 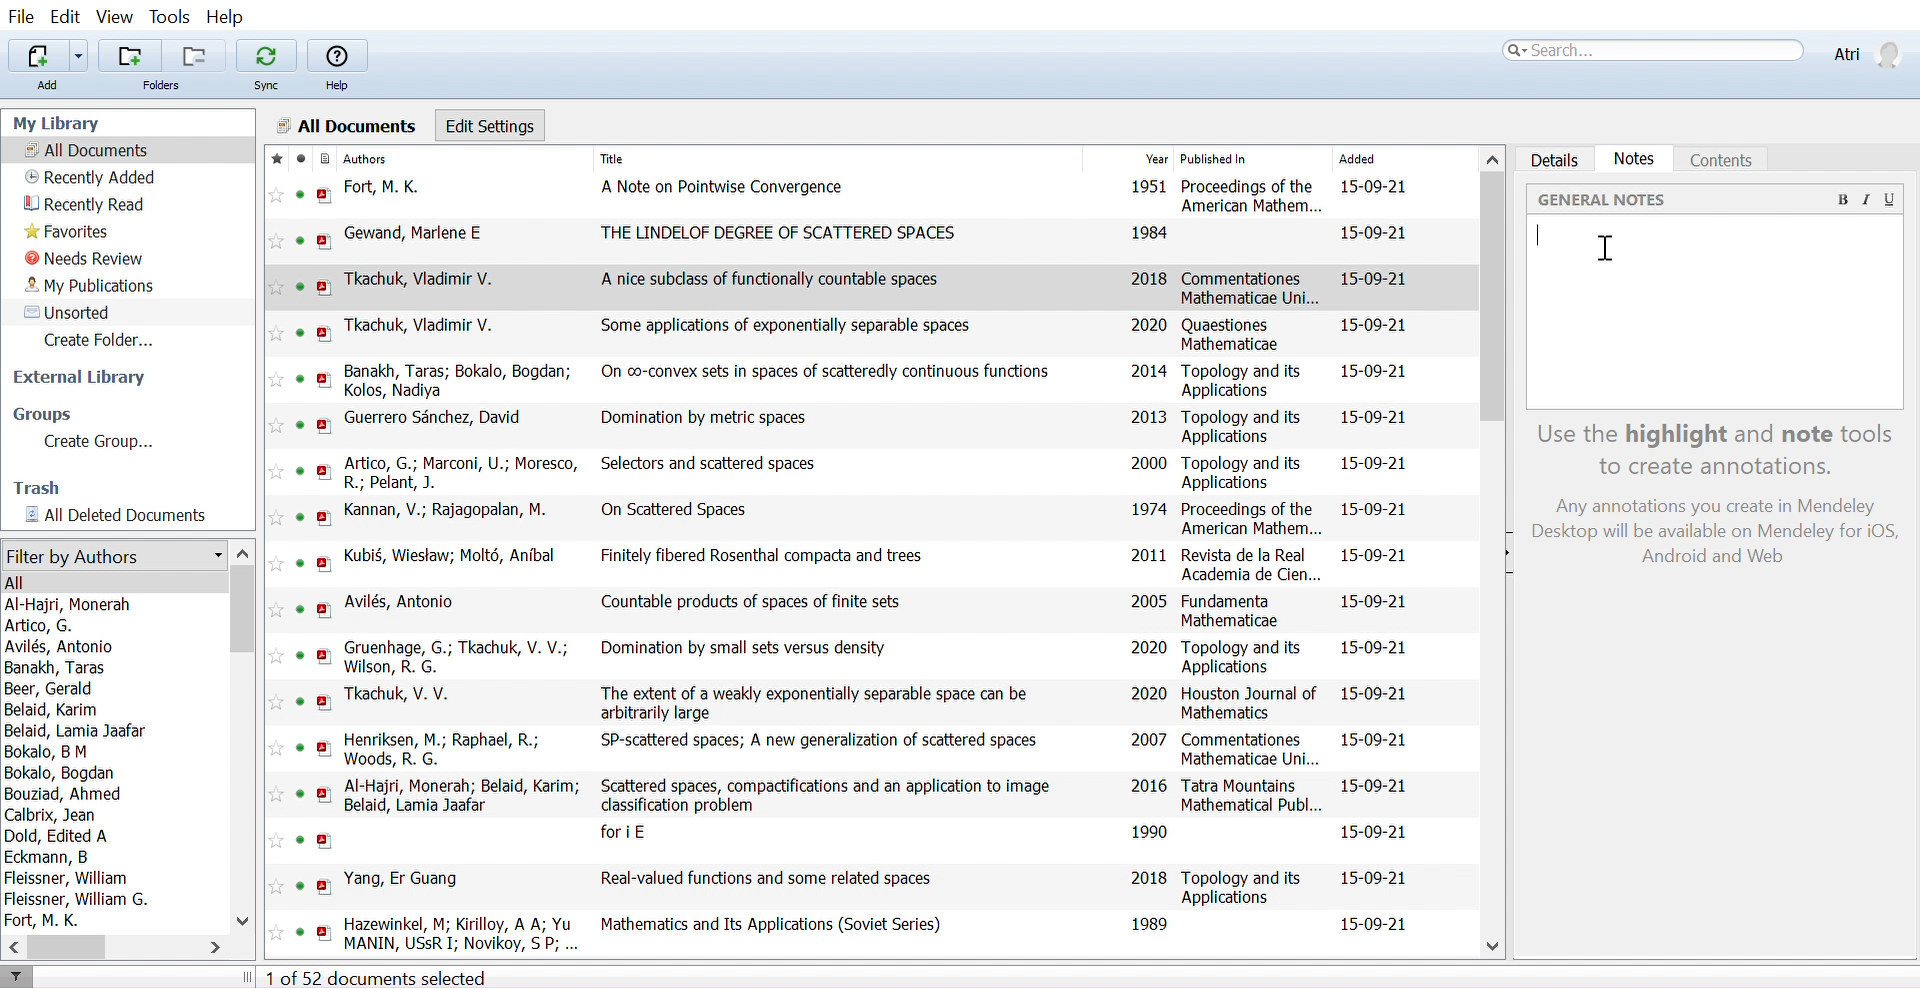 What do you see at coordinates (388, 186) in the screenshot?
I see `Fort, M. K.` at bounding box center [388, 186].